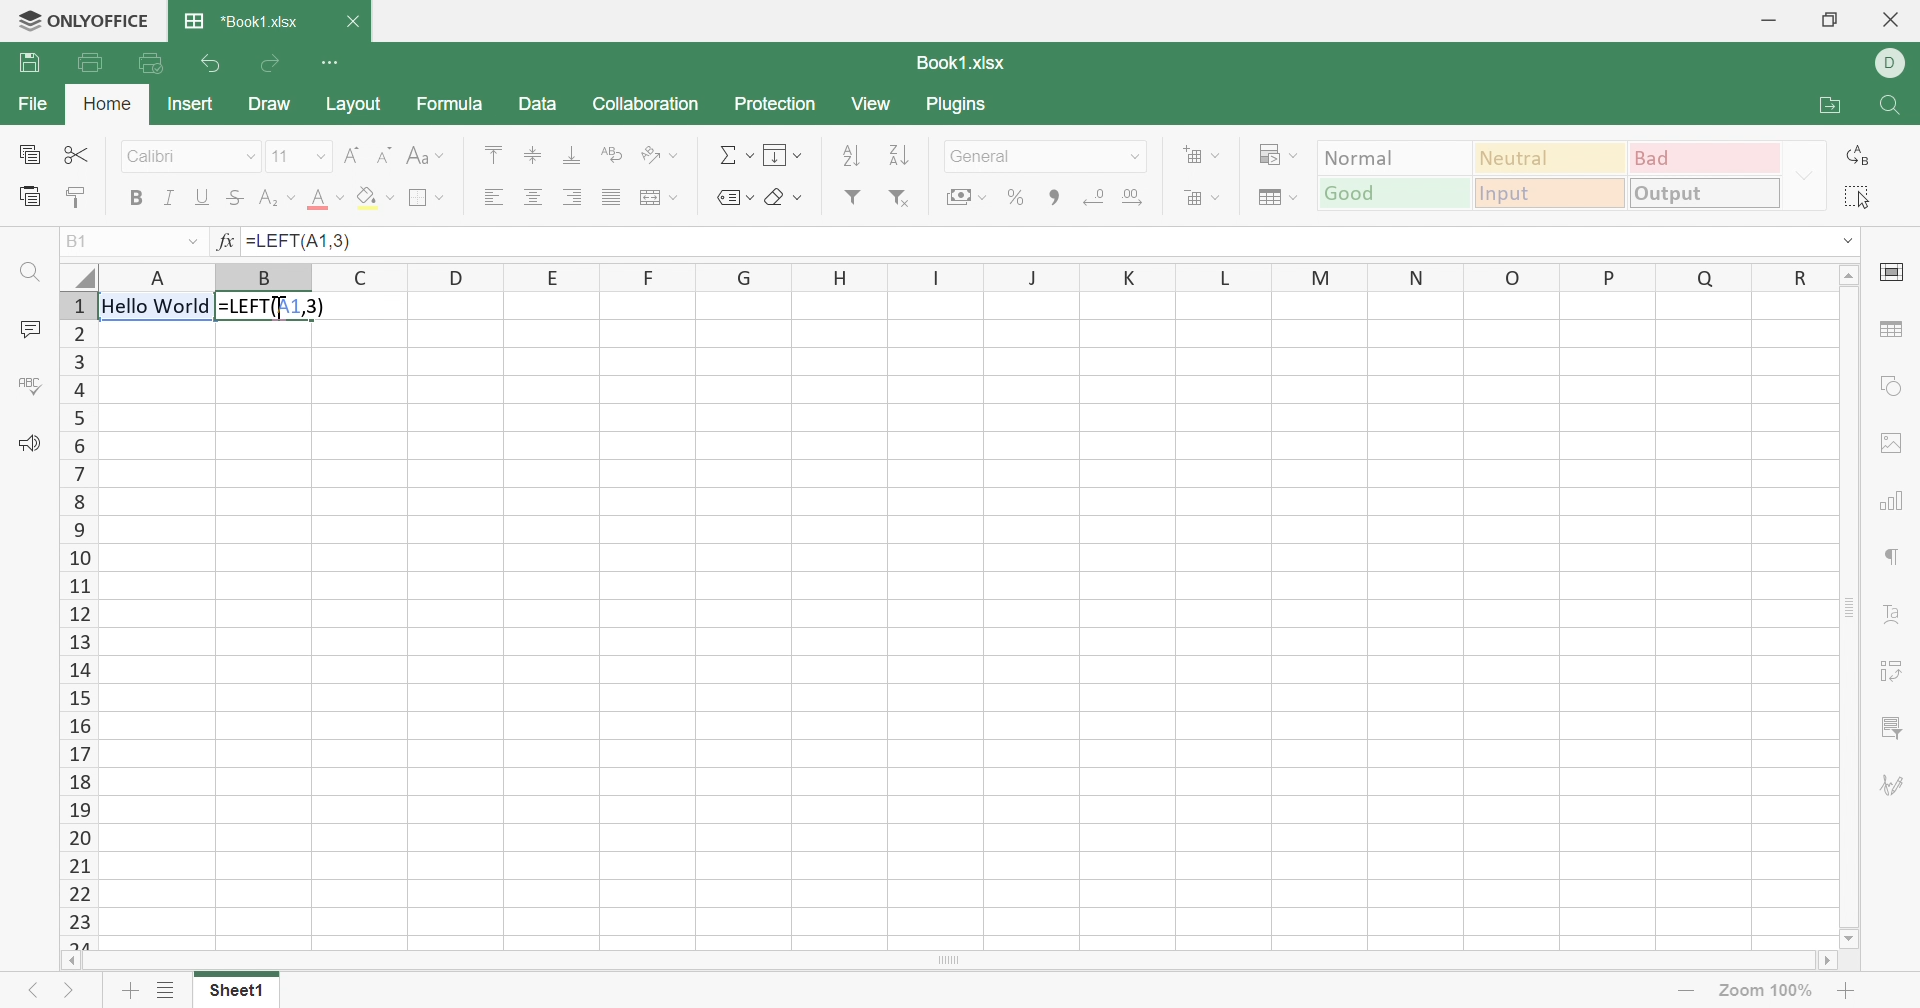 The width and height of the screenshot is (1920, 1008). What do you see at coordinates (945, 961) in the screenshot?
I see `Scroll bar` at bounding box center [945, 961].